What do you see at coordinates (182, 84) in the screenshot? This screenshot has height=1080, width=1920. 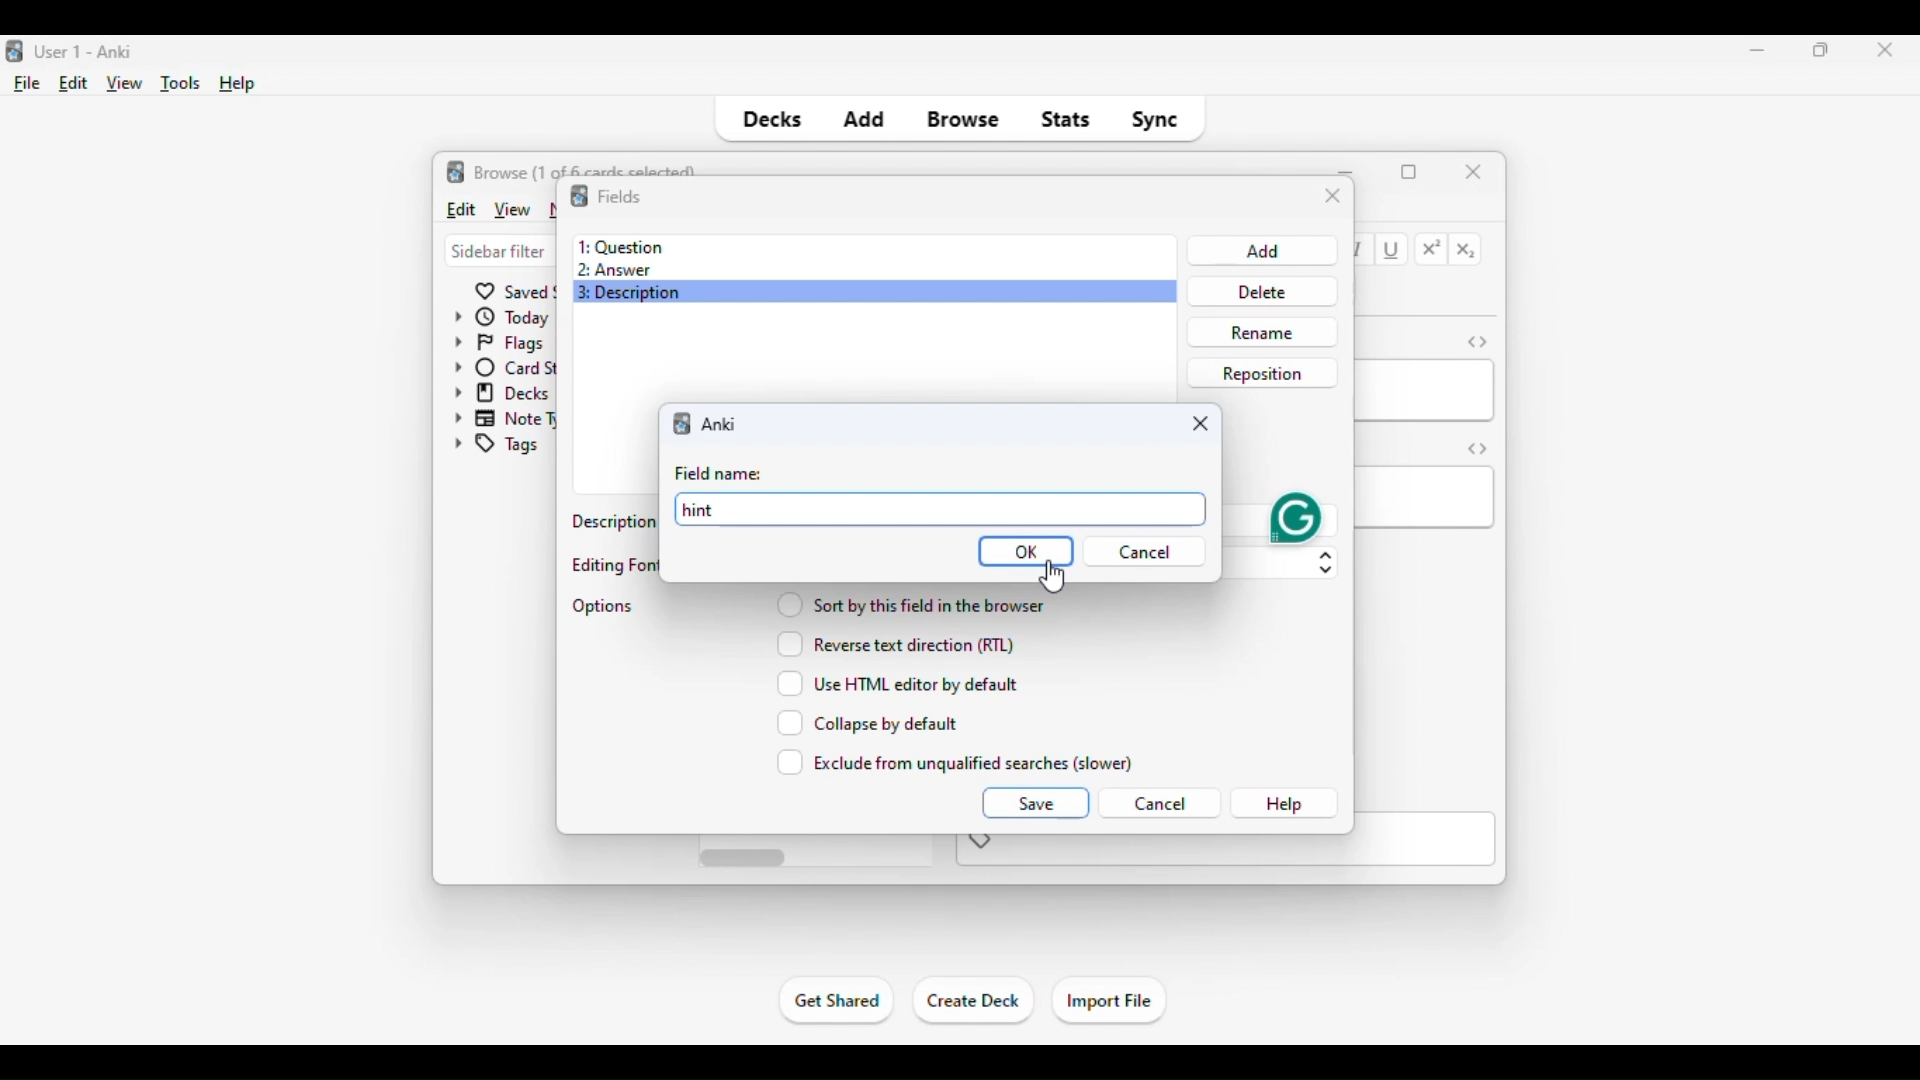 I see `tools` at bounding box center [182, 84].